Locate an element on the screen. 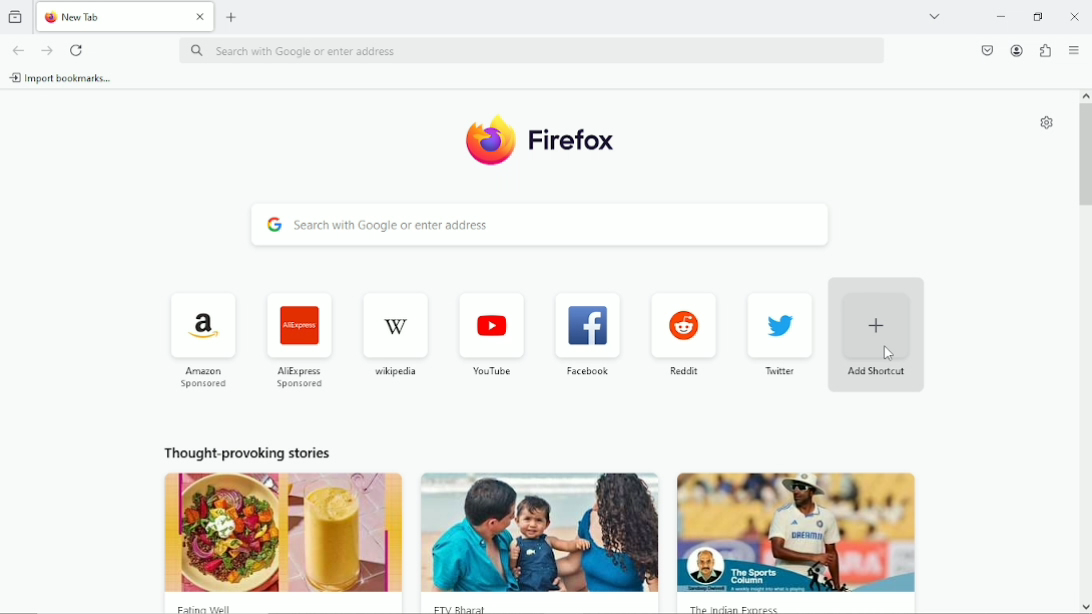 Image resolution: width=1092 pixels, height=614 pixels. Add shortcut is located at coordinates (879, 335).